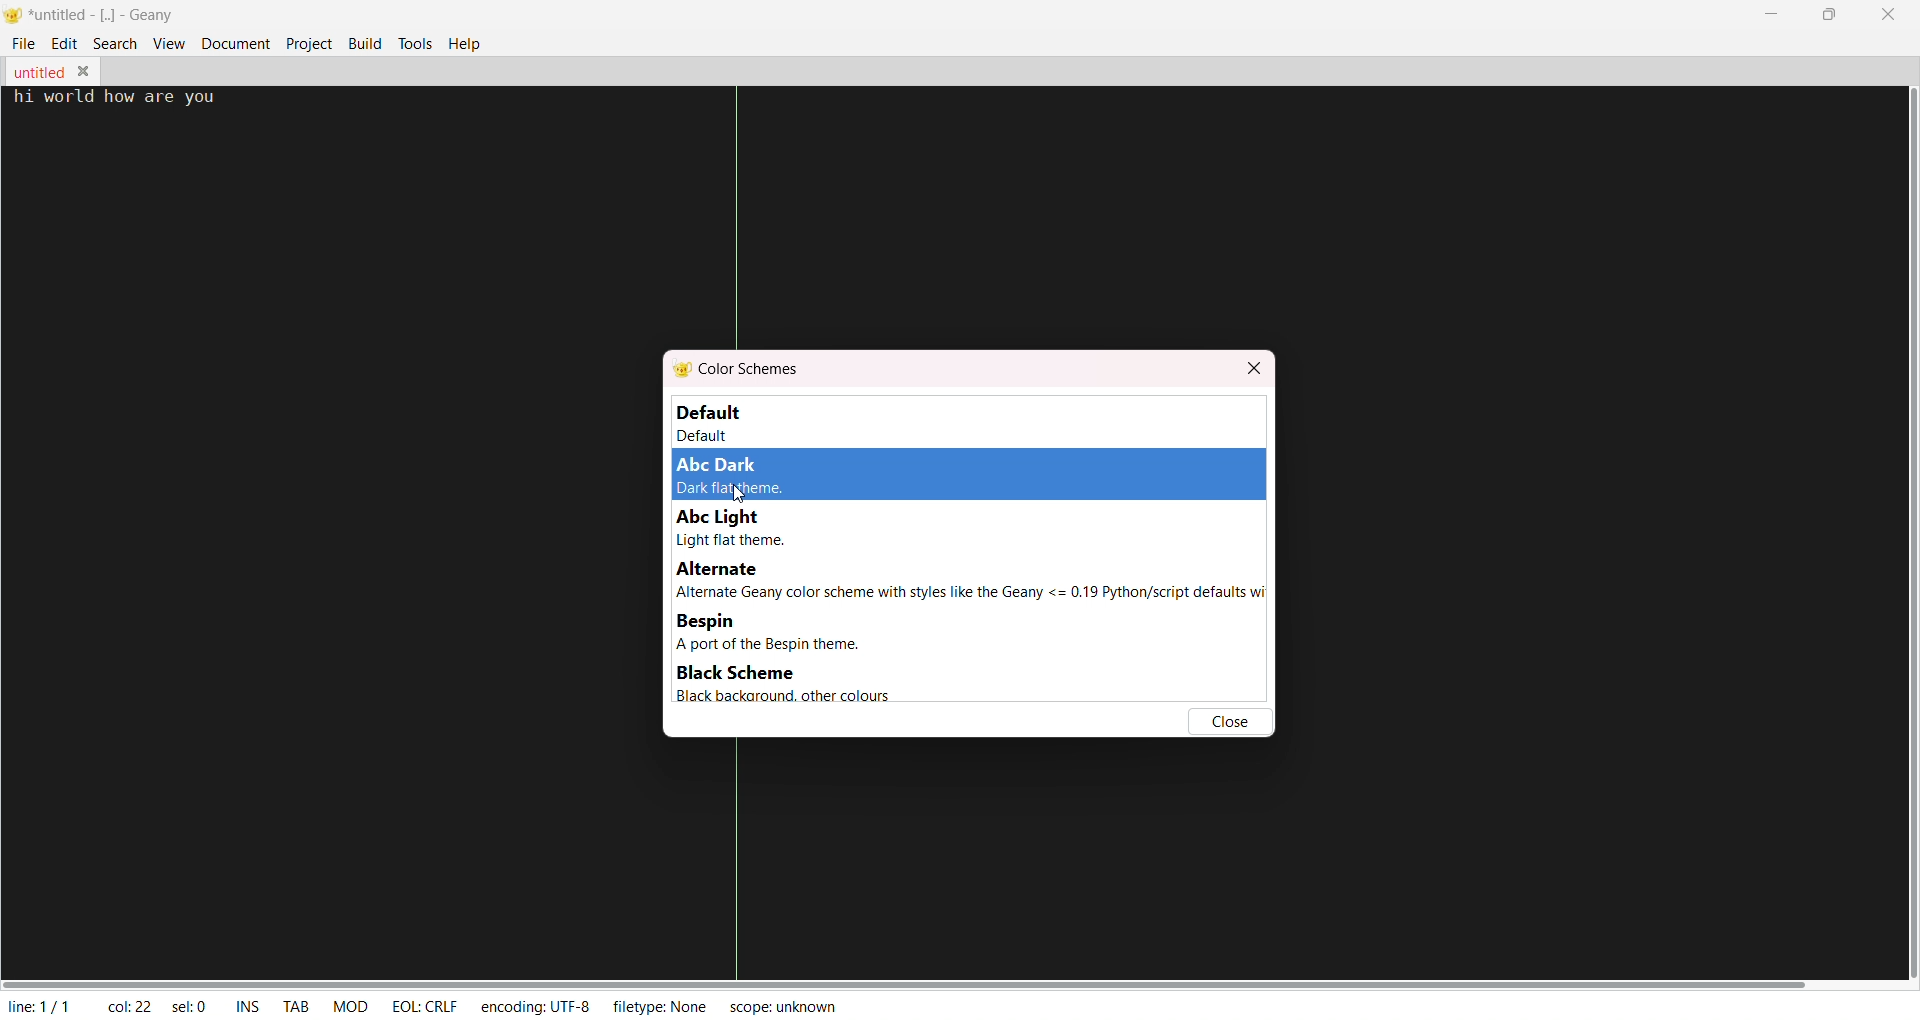  What do you see at coordinates (1890, 15) in the screenshot?
I see `close` at bounding box center [1890, 15].